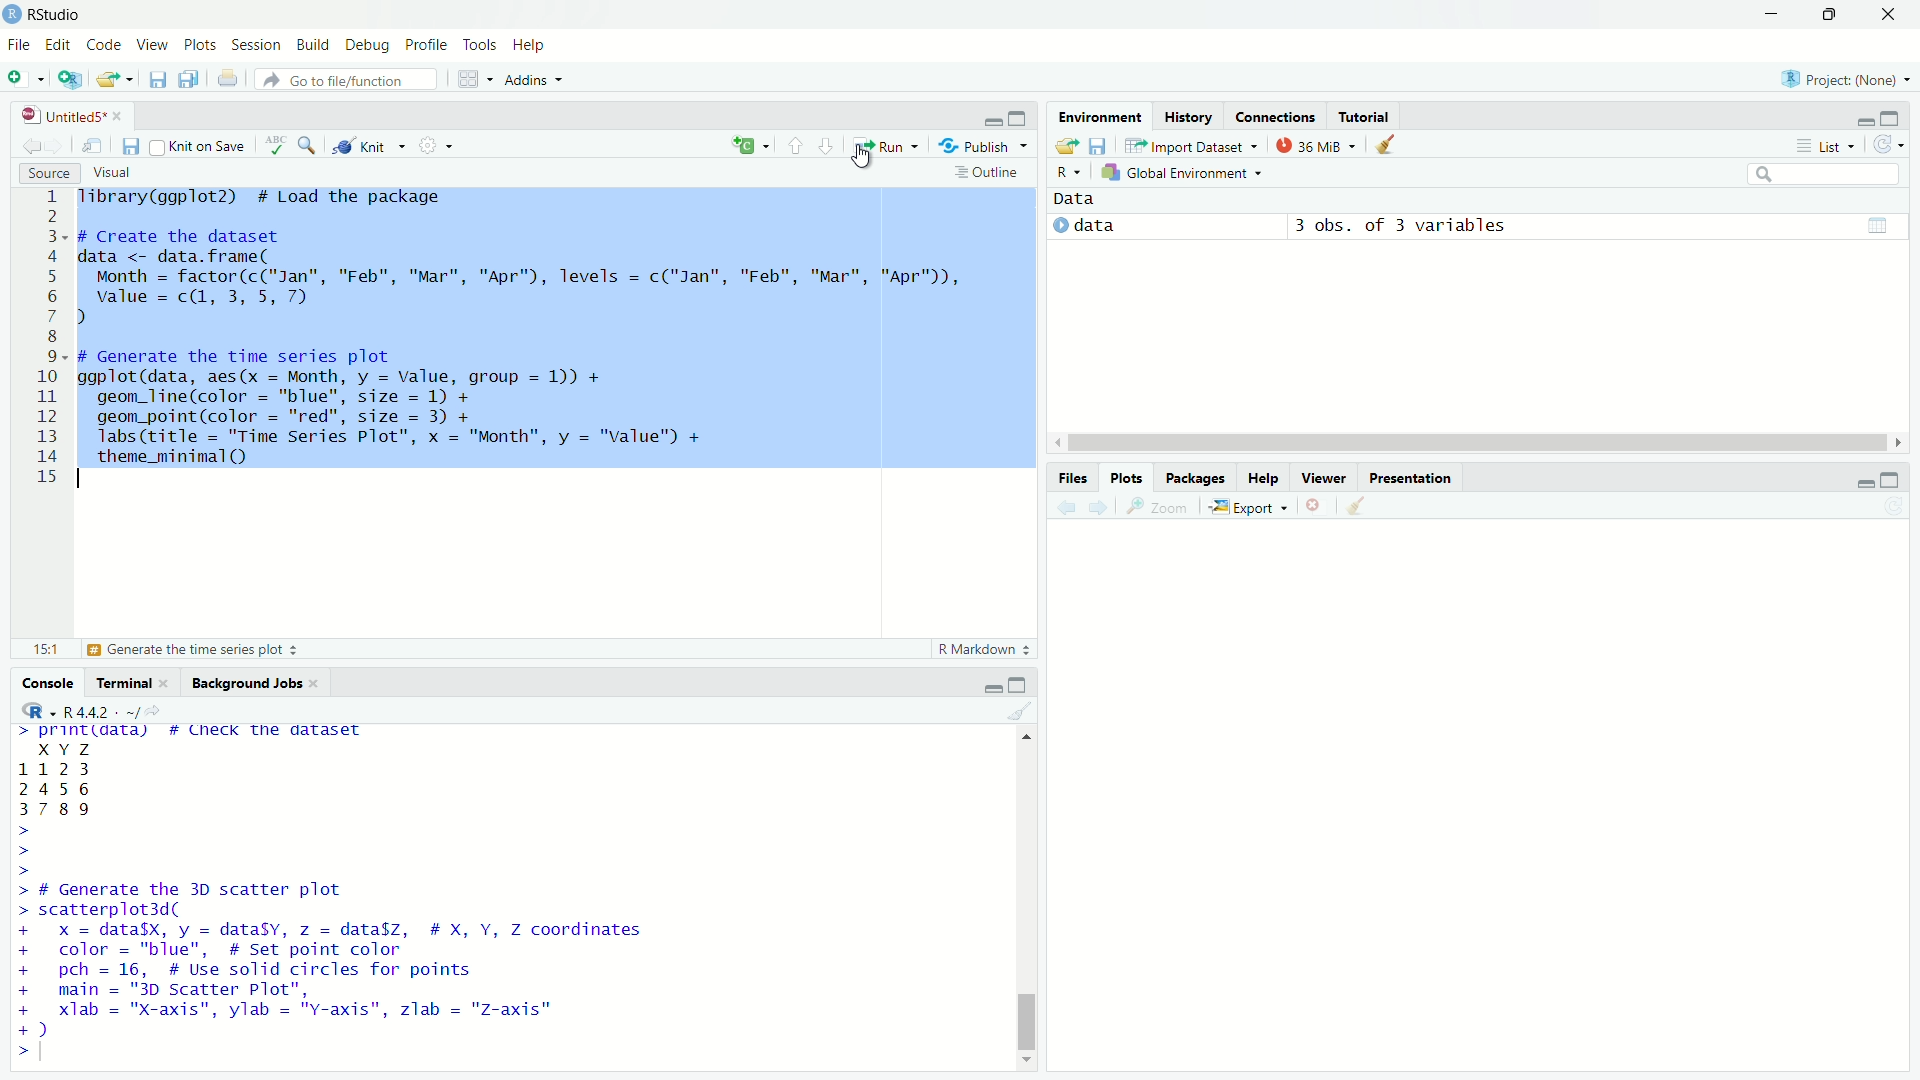  Describe the element at coordinates (1186, 174) in the screenshot. I see `global environment` at that location.